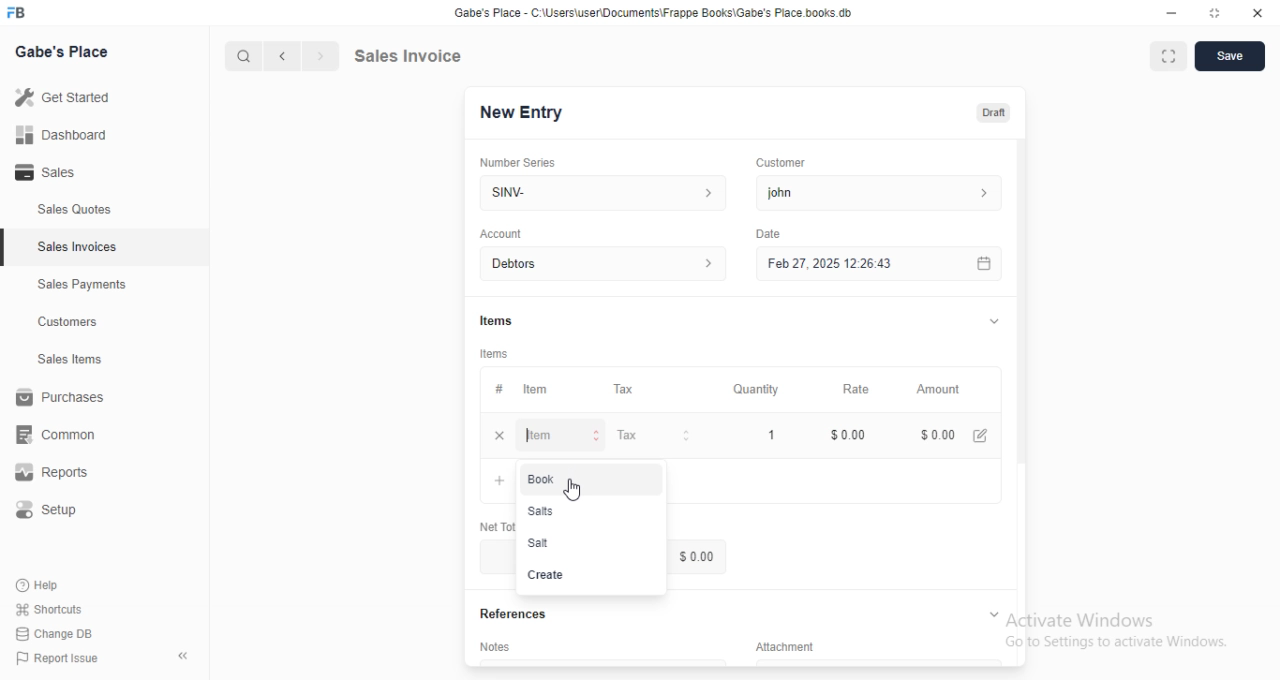 Image resolution: width=1280 pixels, height=680 pixels. Describe the element at coordinates (628, 388) in the screenshot. I see `Tax` at that location.